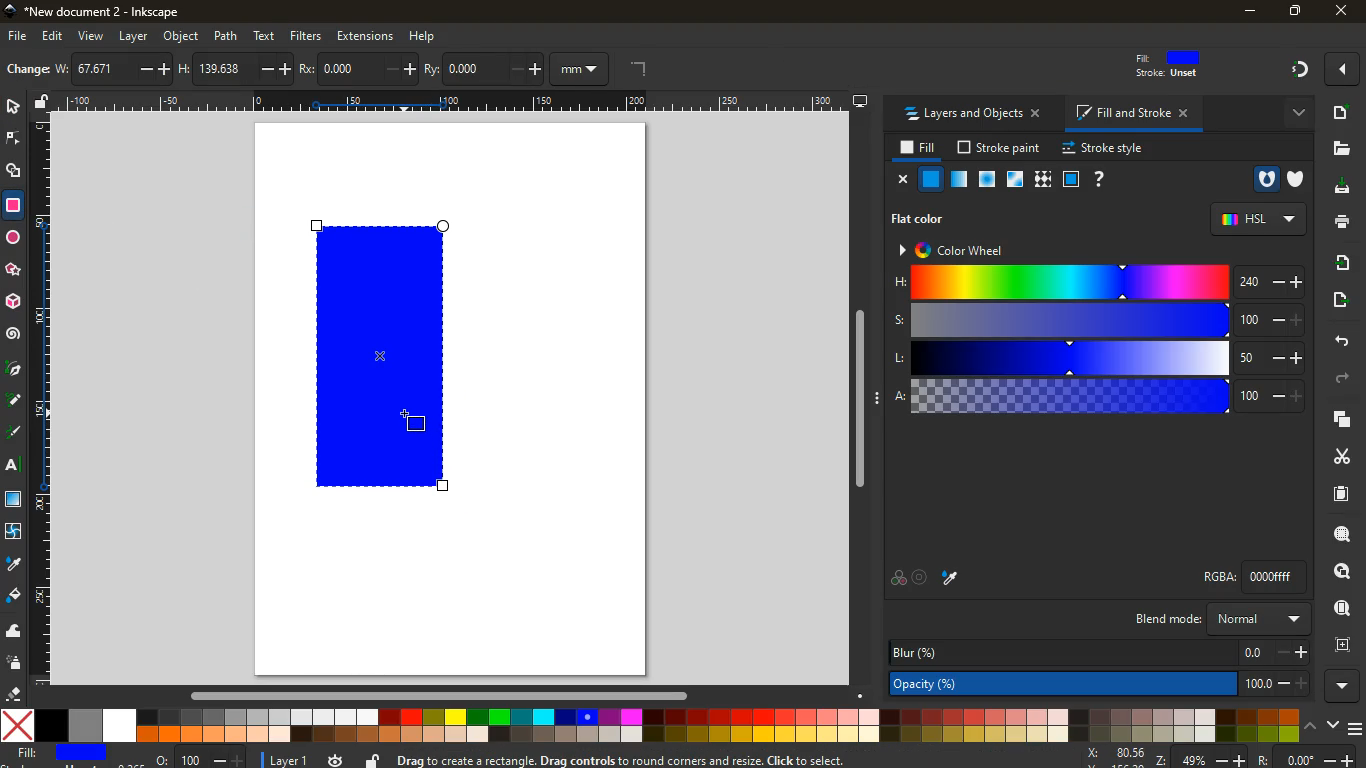  What do you see at coordinates (1103, 149) in the screenshot?
I see `stroke style` at bounding box center [1103, 149].